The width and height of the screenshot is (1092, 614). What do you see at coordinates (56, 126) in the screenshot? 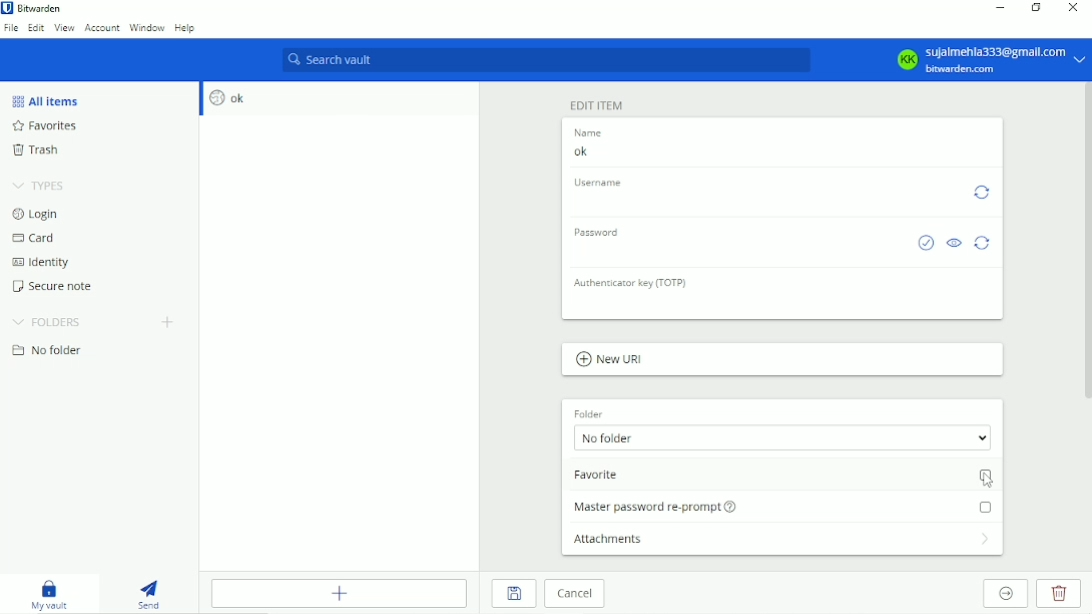
I see `Favorites` at bounding box center [56, 126].